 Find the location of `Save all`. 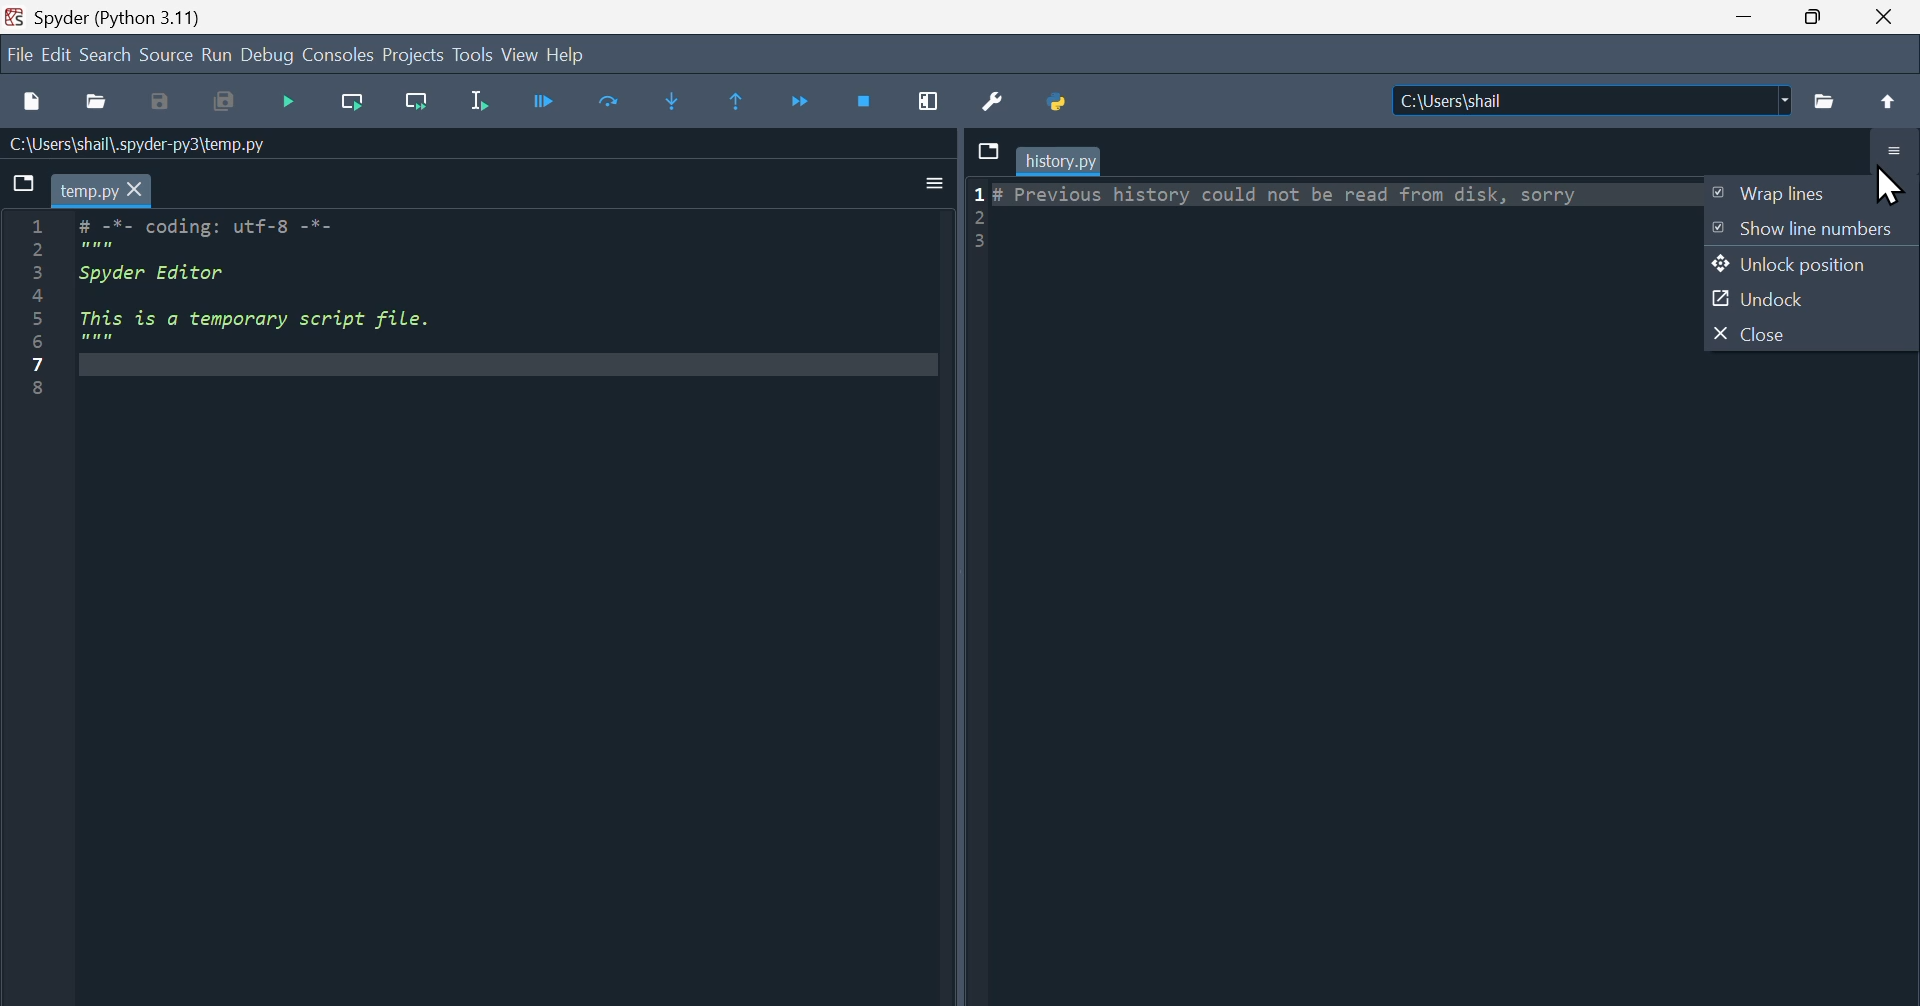

Save all is located at coordinates (228, 103).